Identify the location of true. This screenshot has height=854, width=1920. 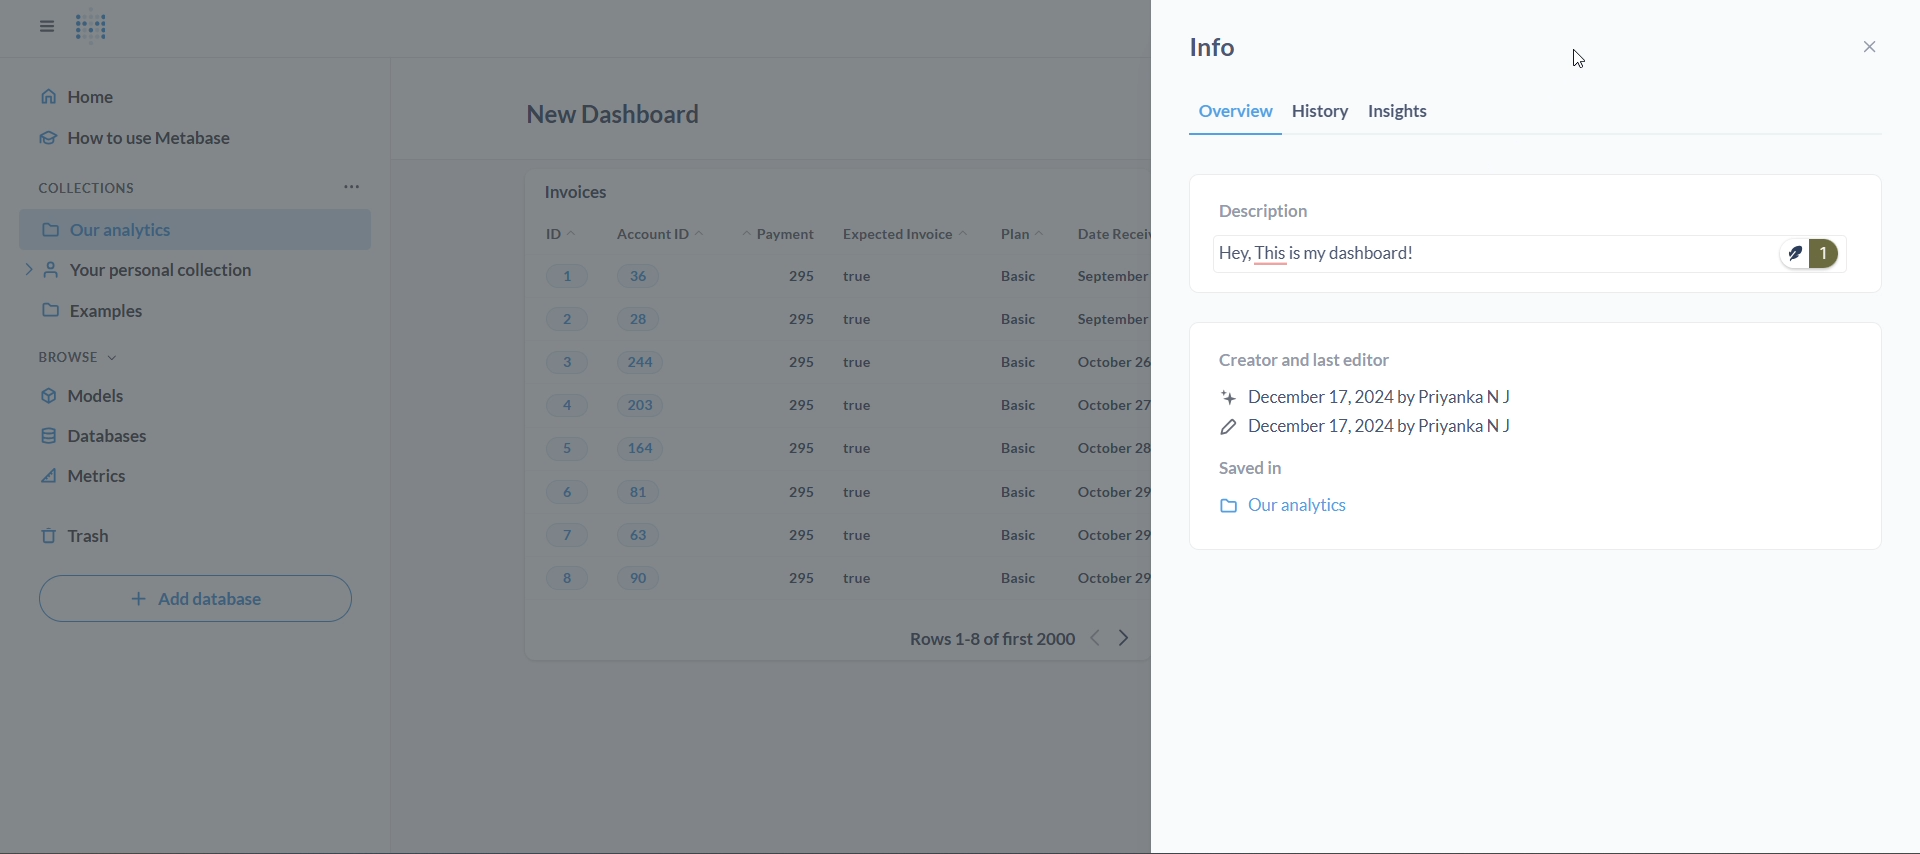
(857, 493).